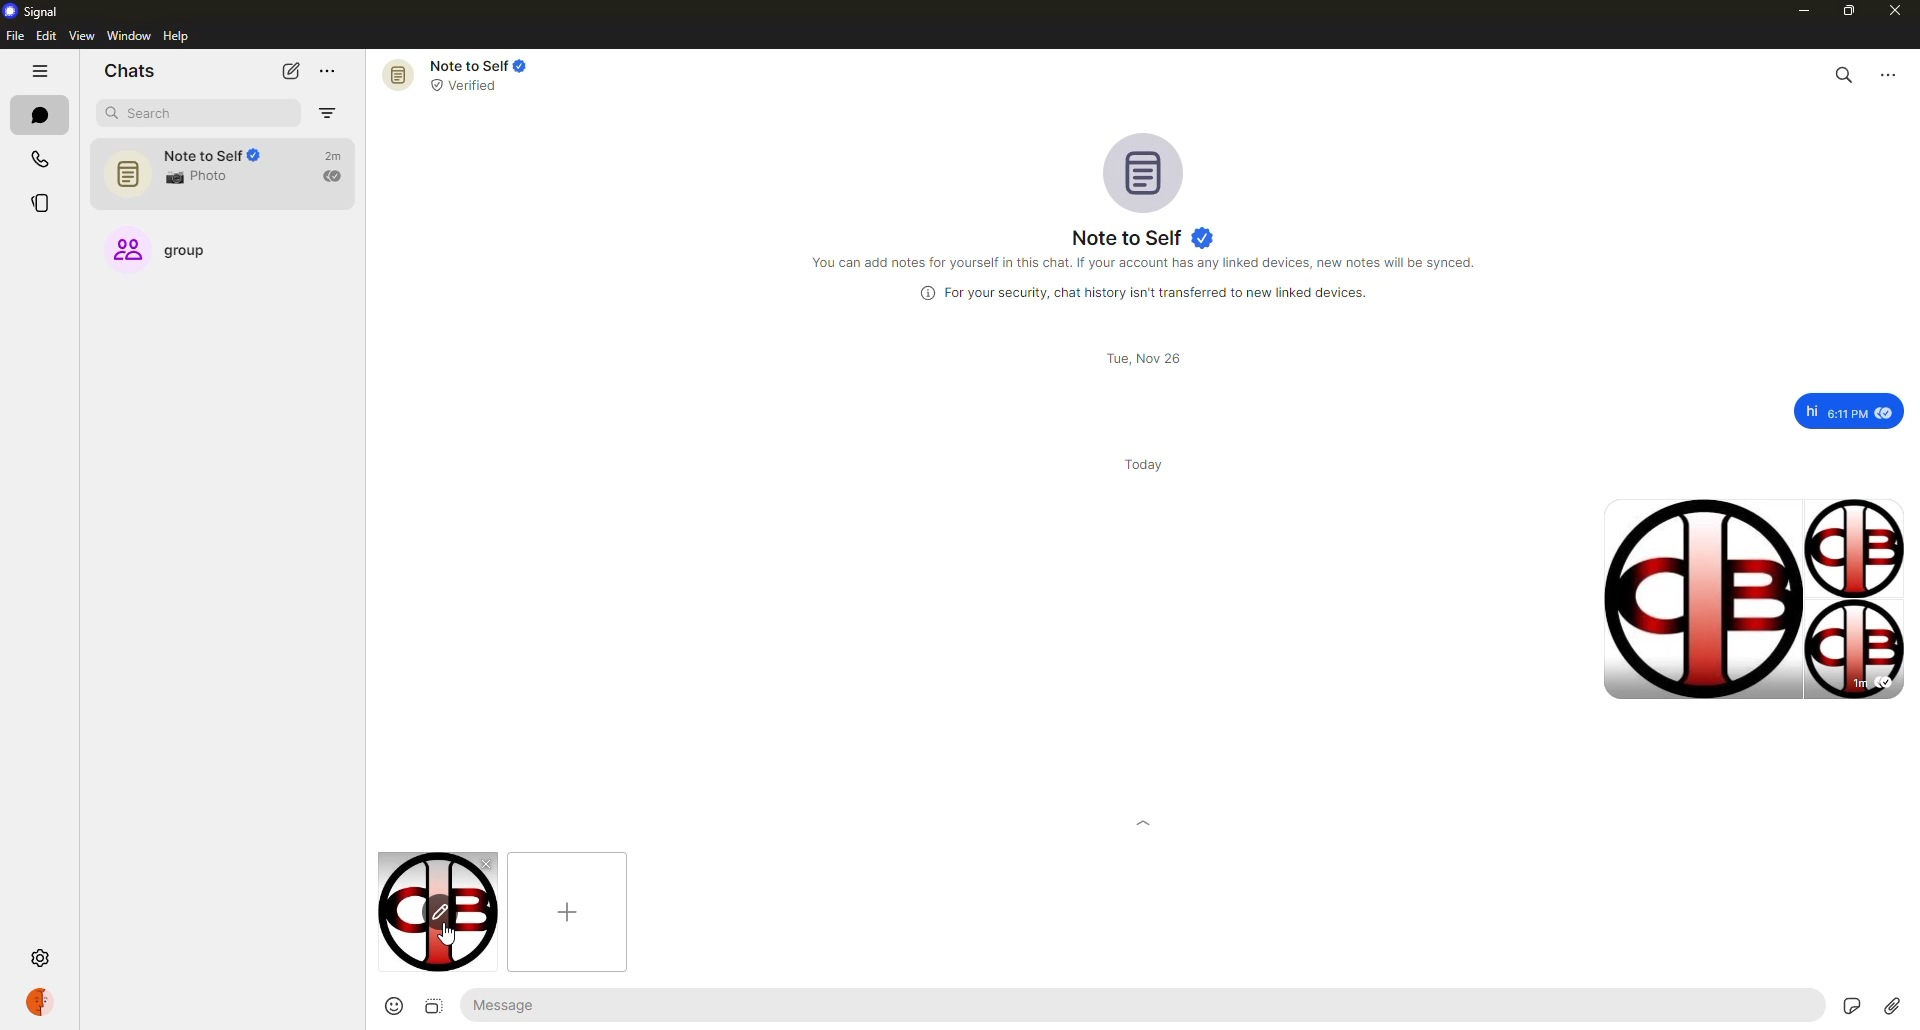  What do you see at coordinates (13, 37) in the screenshot?
I see `file` at bounding box center [13, 37].